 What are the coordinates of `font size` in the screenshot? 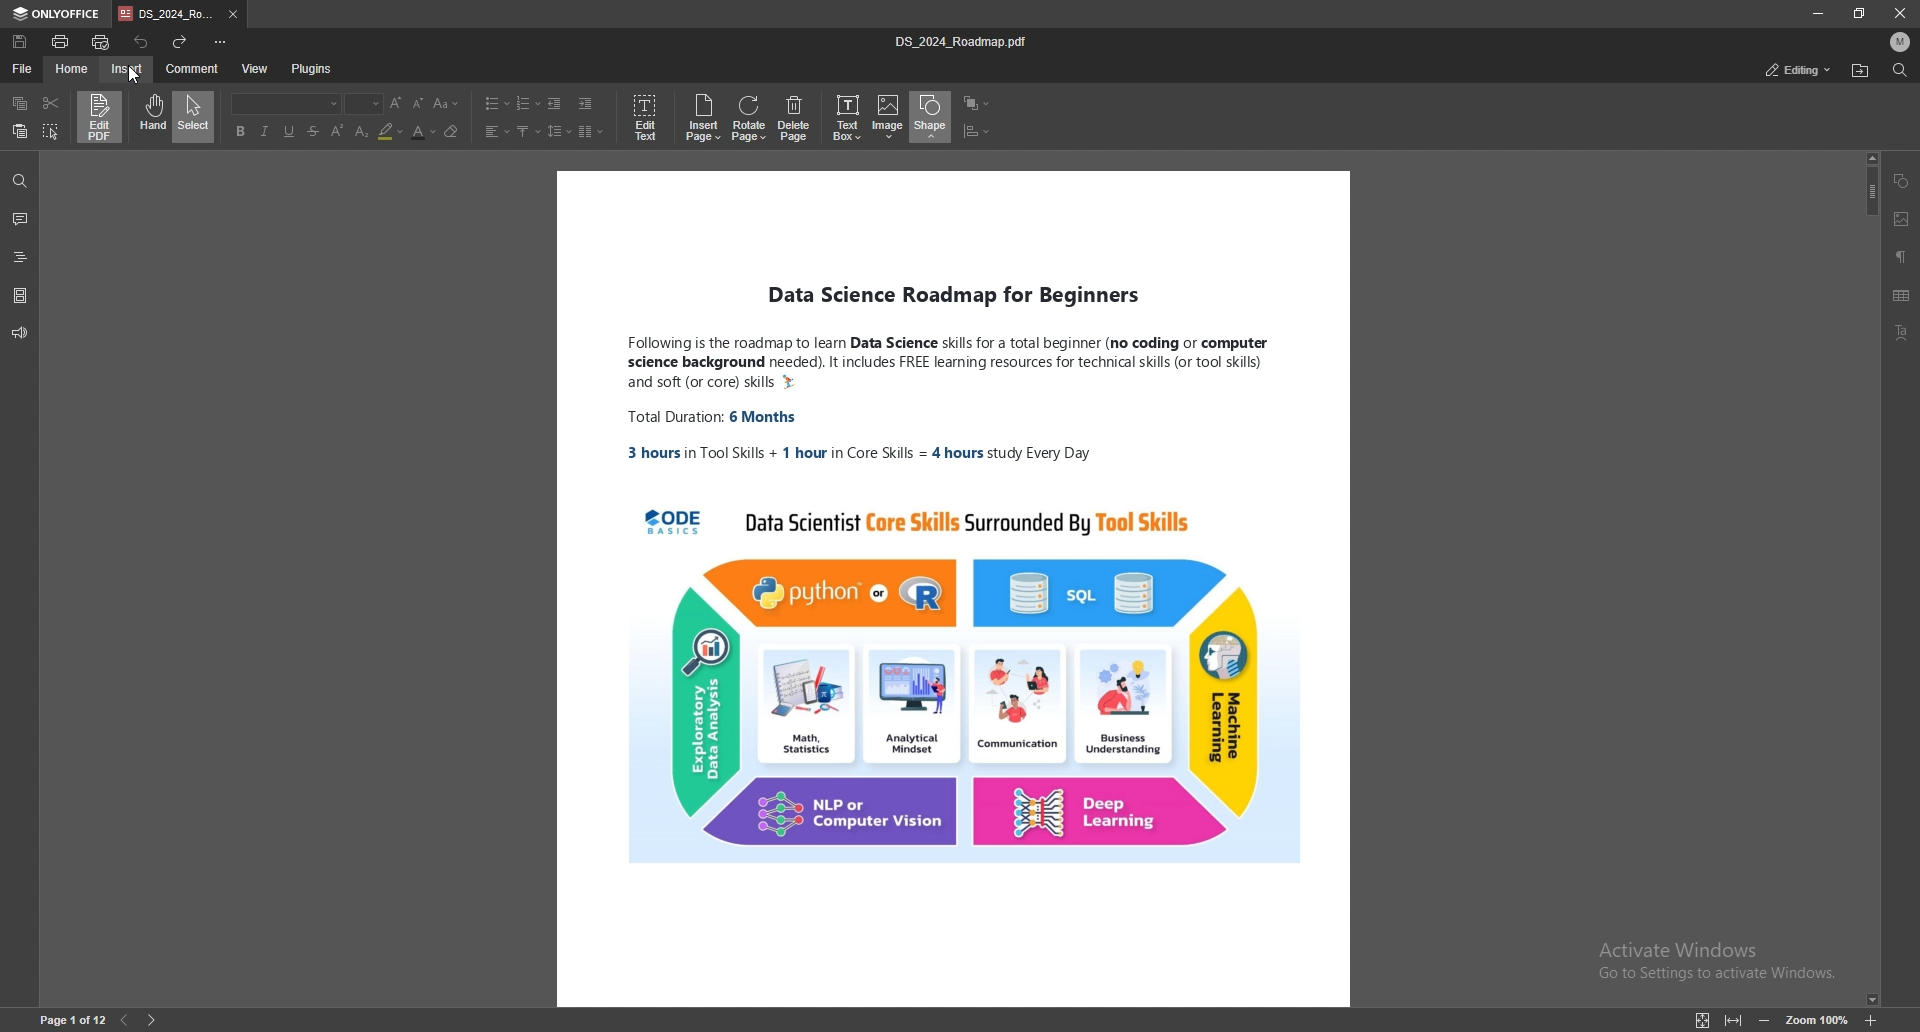 It's located at (448, 103).